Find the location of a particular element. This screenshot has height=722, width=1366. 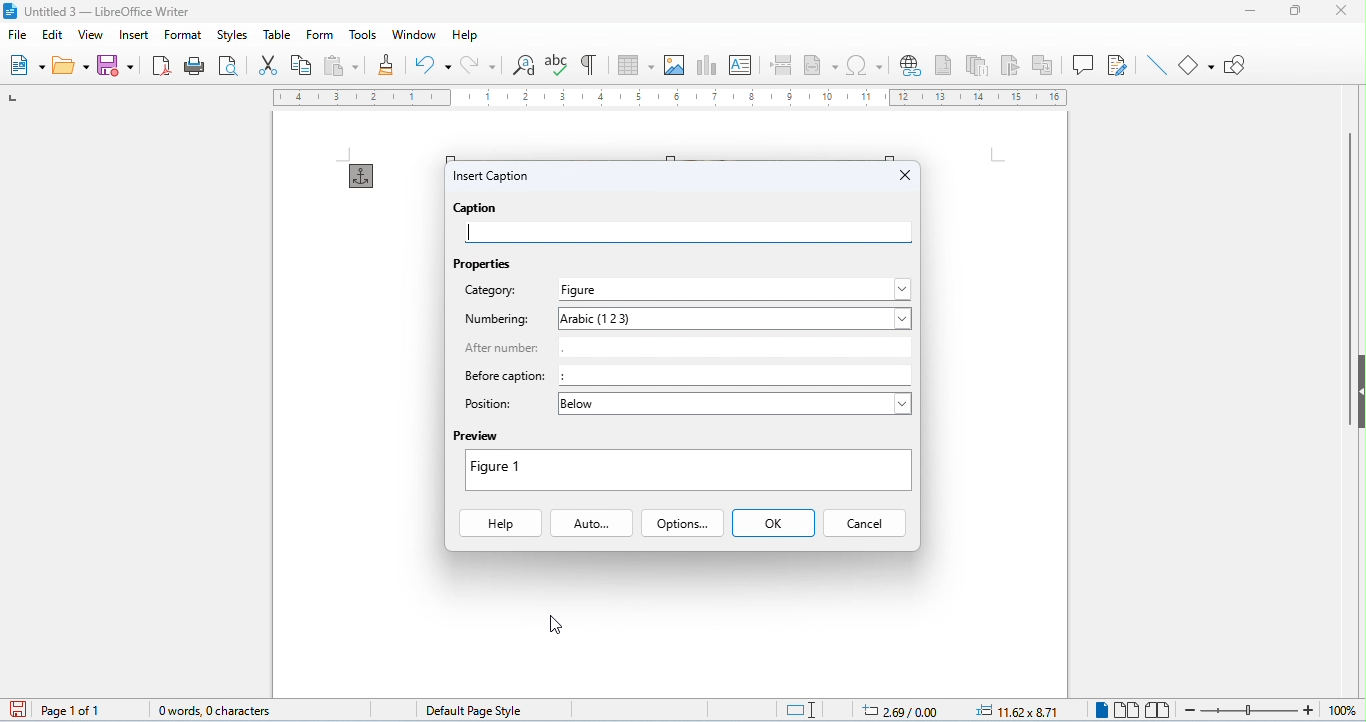

insert hyperlink is located at coordinates (912, 67).